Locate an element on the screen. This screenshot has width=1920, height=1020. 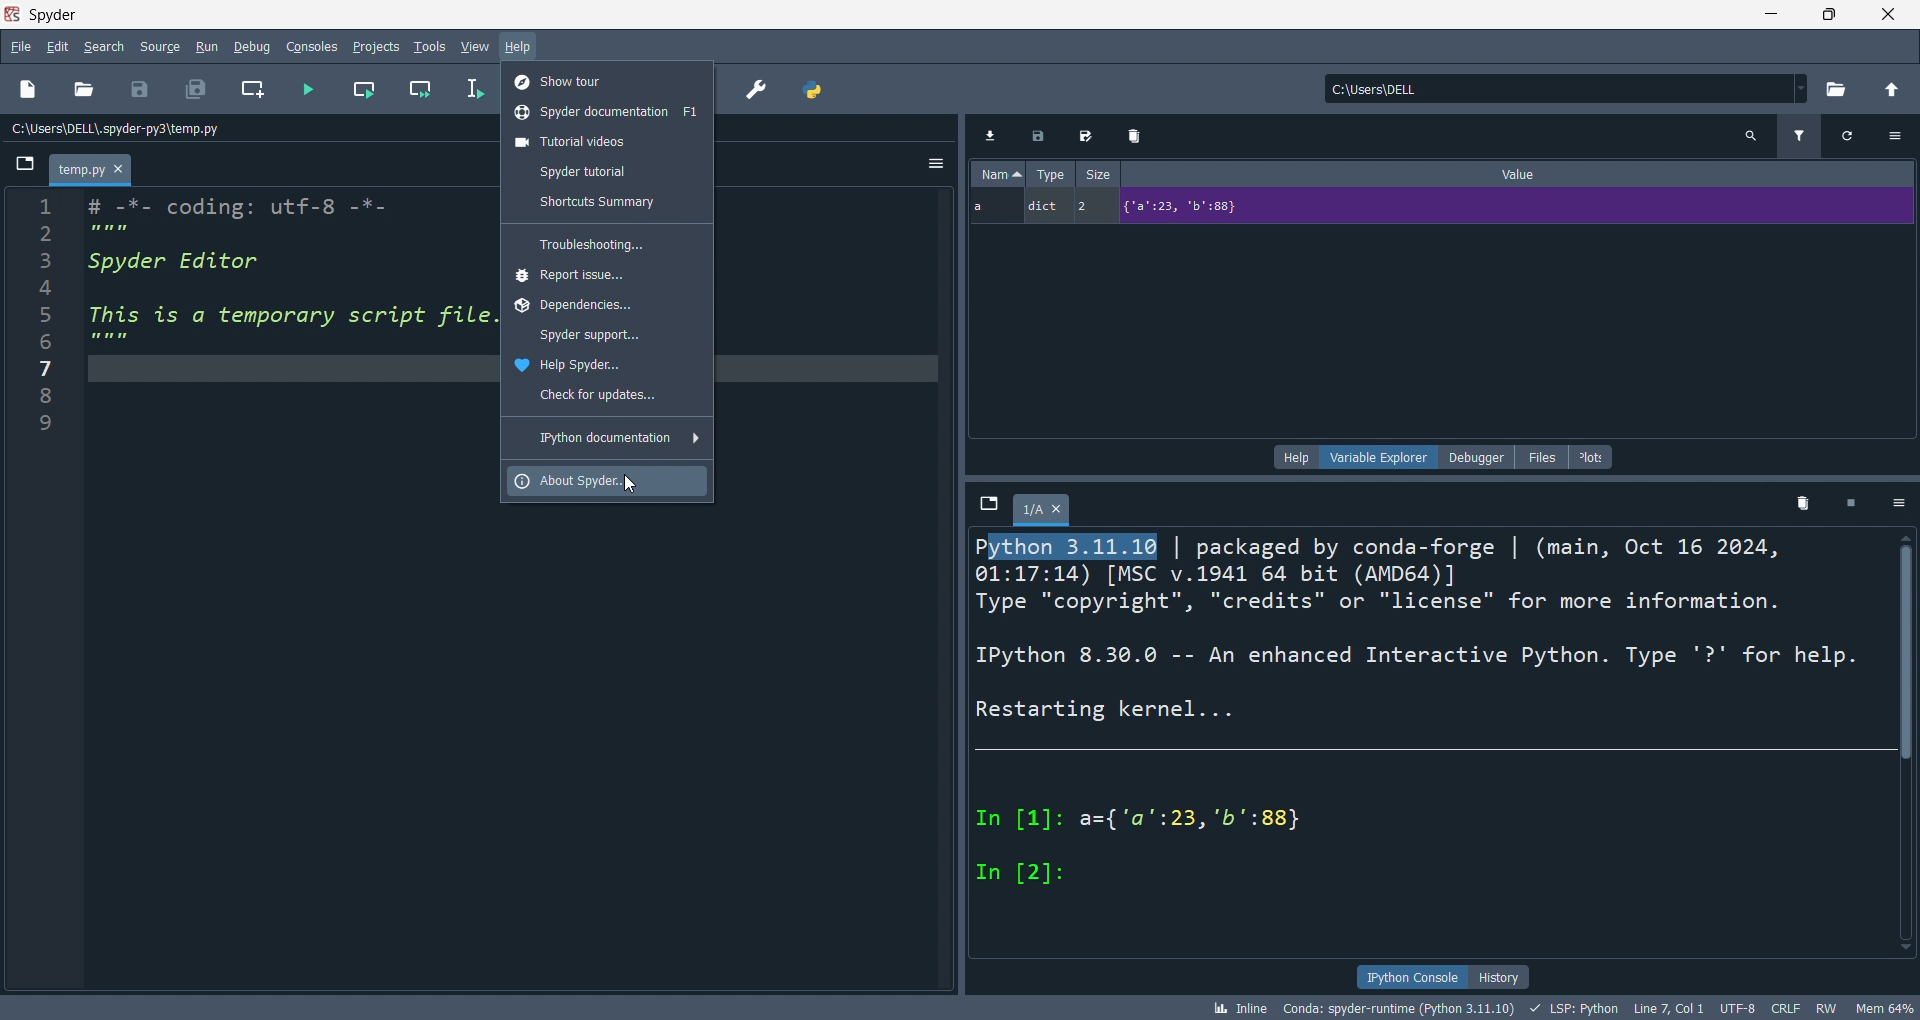
edit is located at coordinates (57, 47).